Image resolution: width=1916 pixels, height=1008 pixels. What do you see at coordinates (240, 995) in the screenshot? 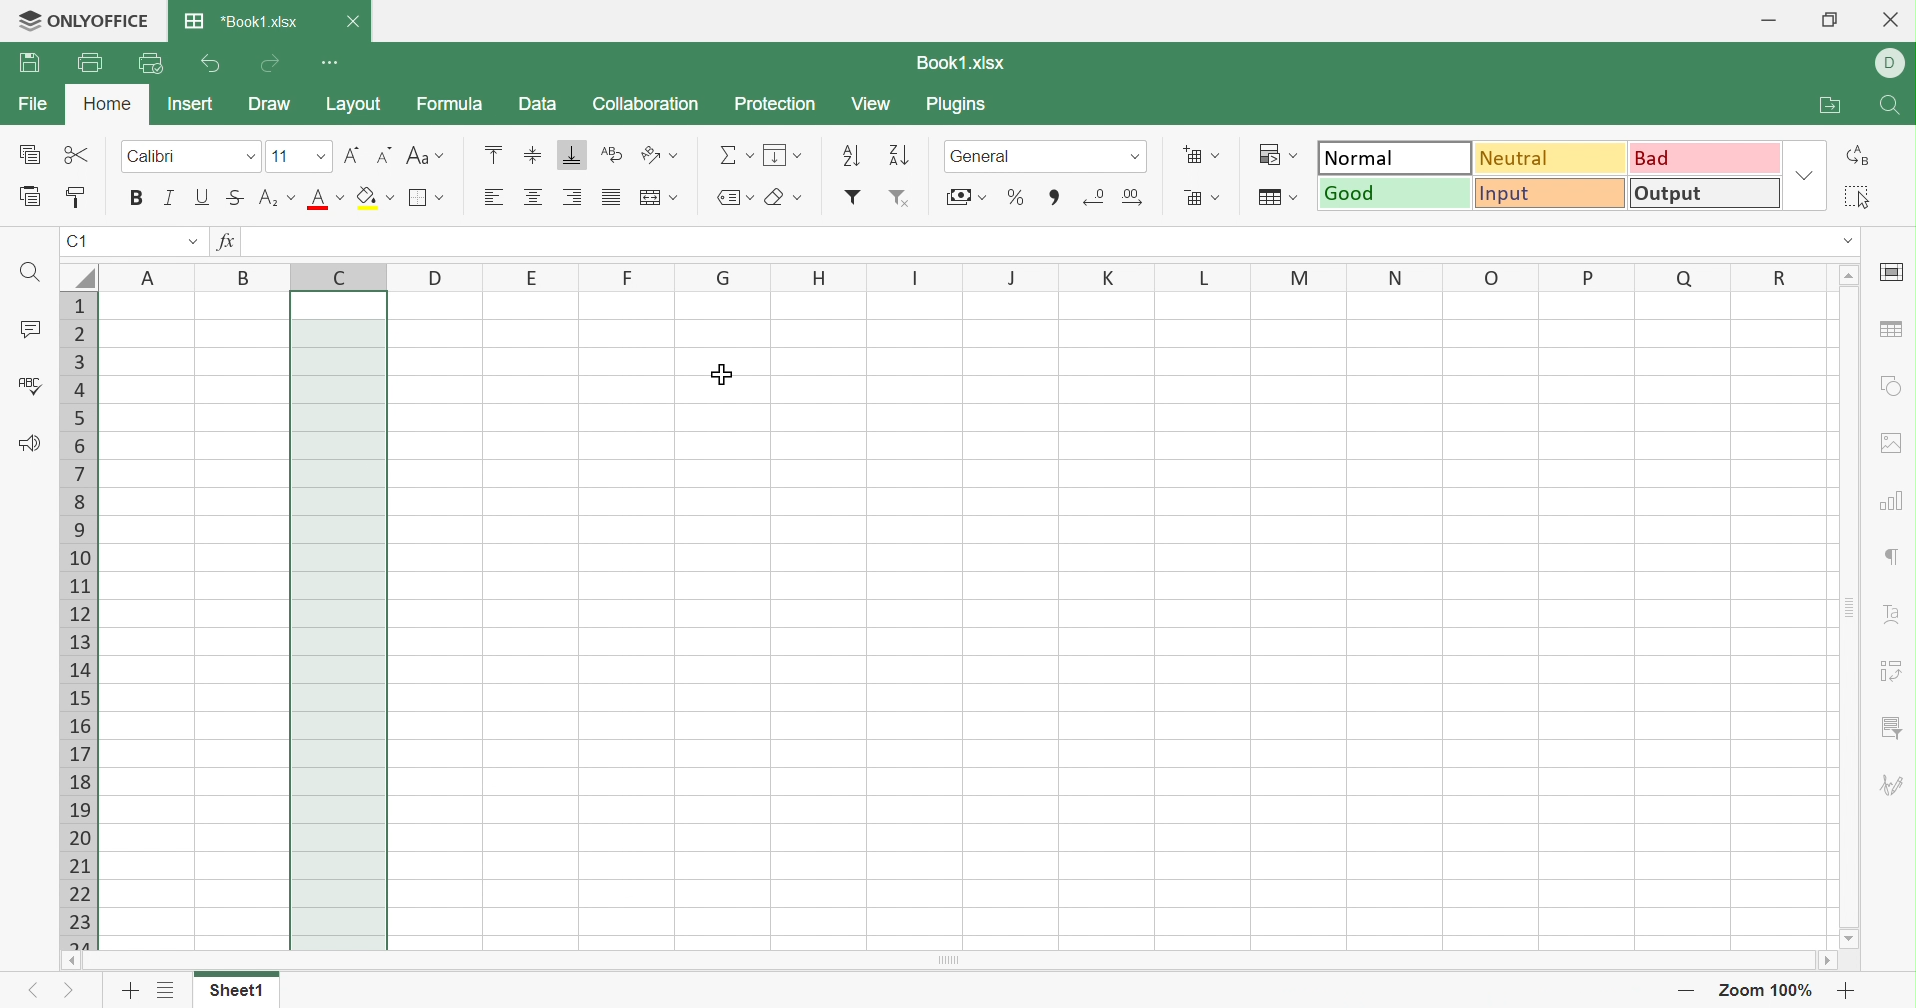
I see `Sheet1` at bounding box center [240, 995].